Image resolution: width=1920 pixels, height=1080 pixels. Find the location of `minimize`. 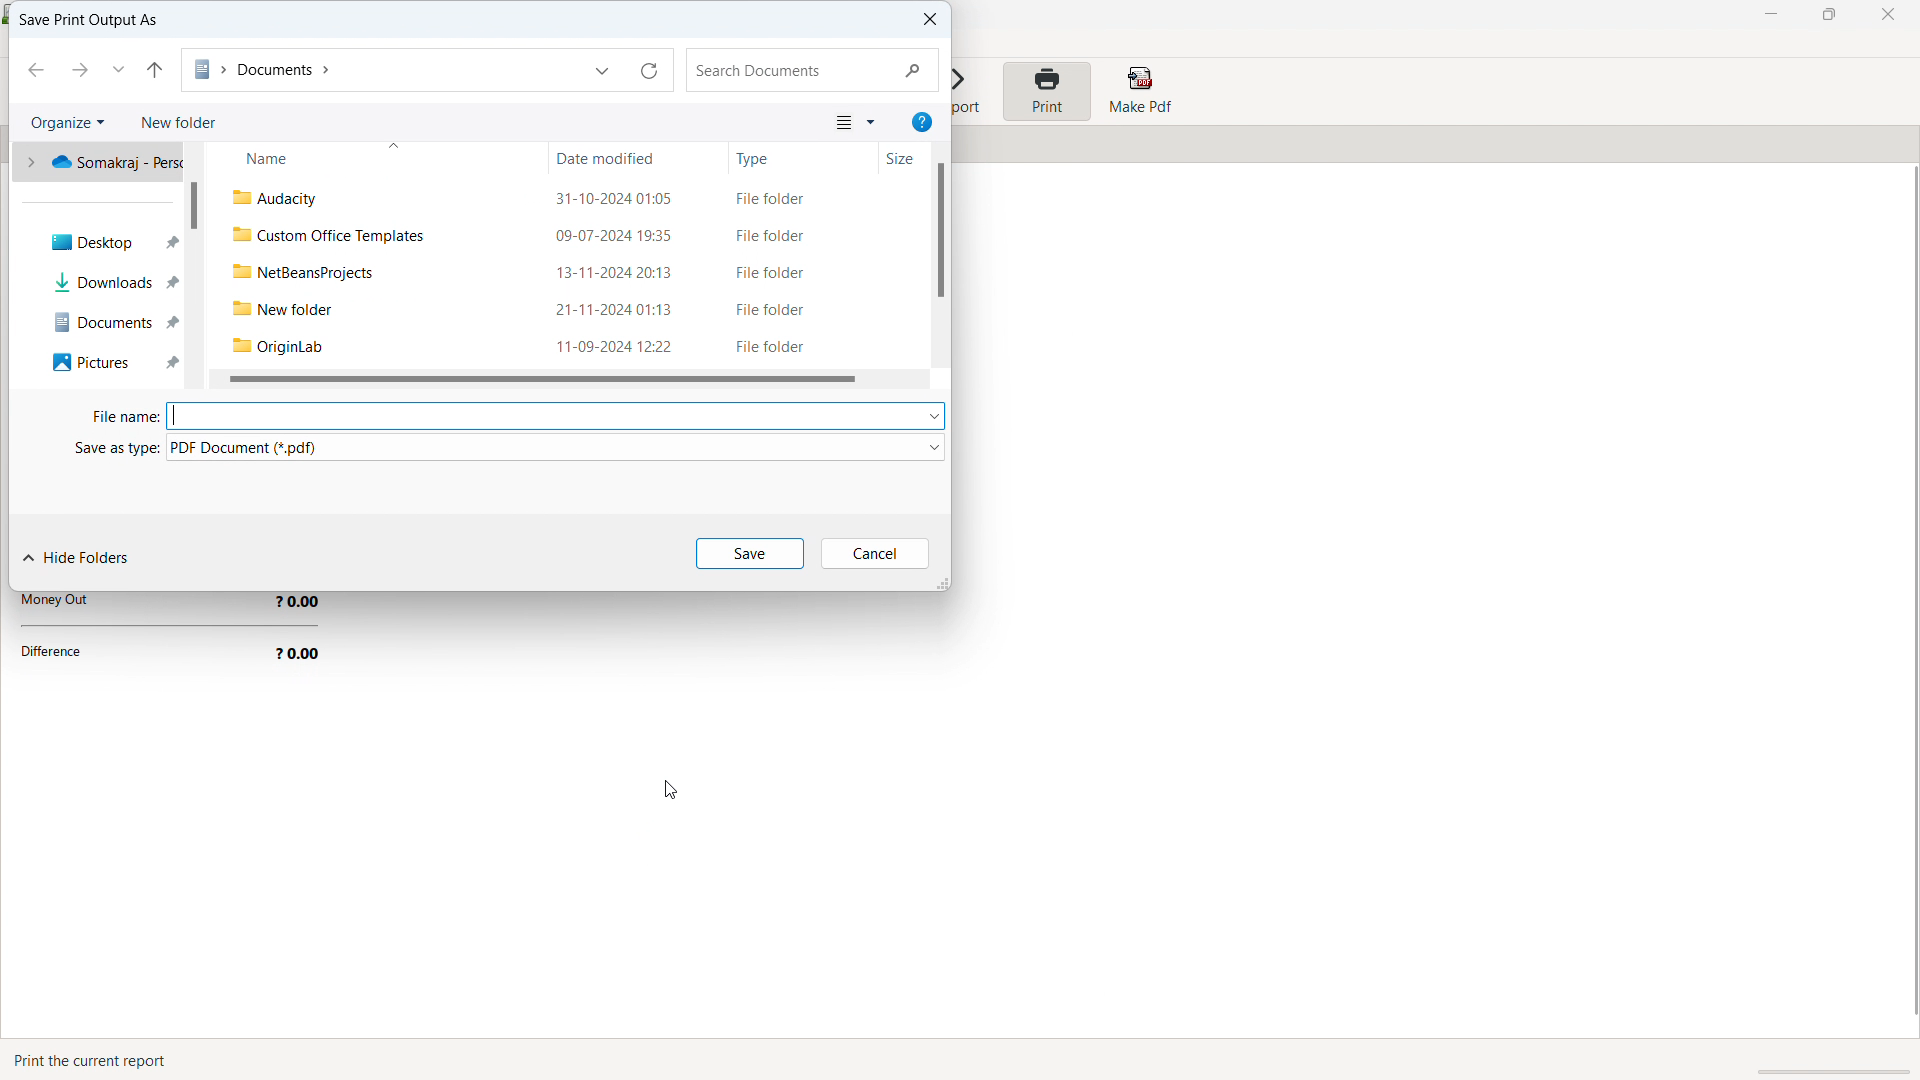

minimize is located at coordinates (1772, 15).